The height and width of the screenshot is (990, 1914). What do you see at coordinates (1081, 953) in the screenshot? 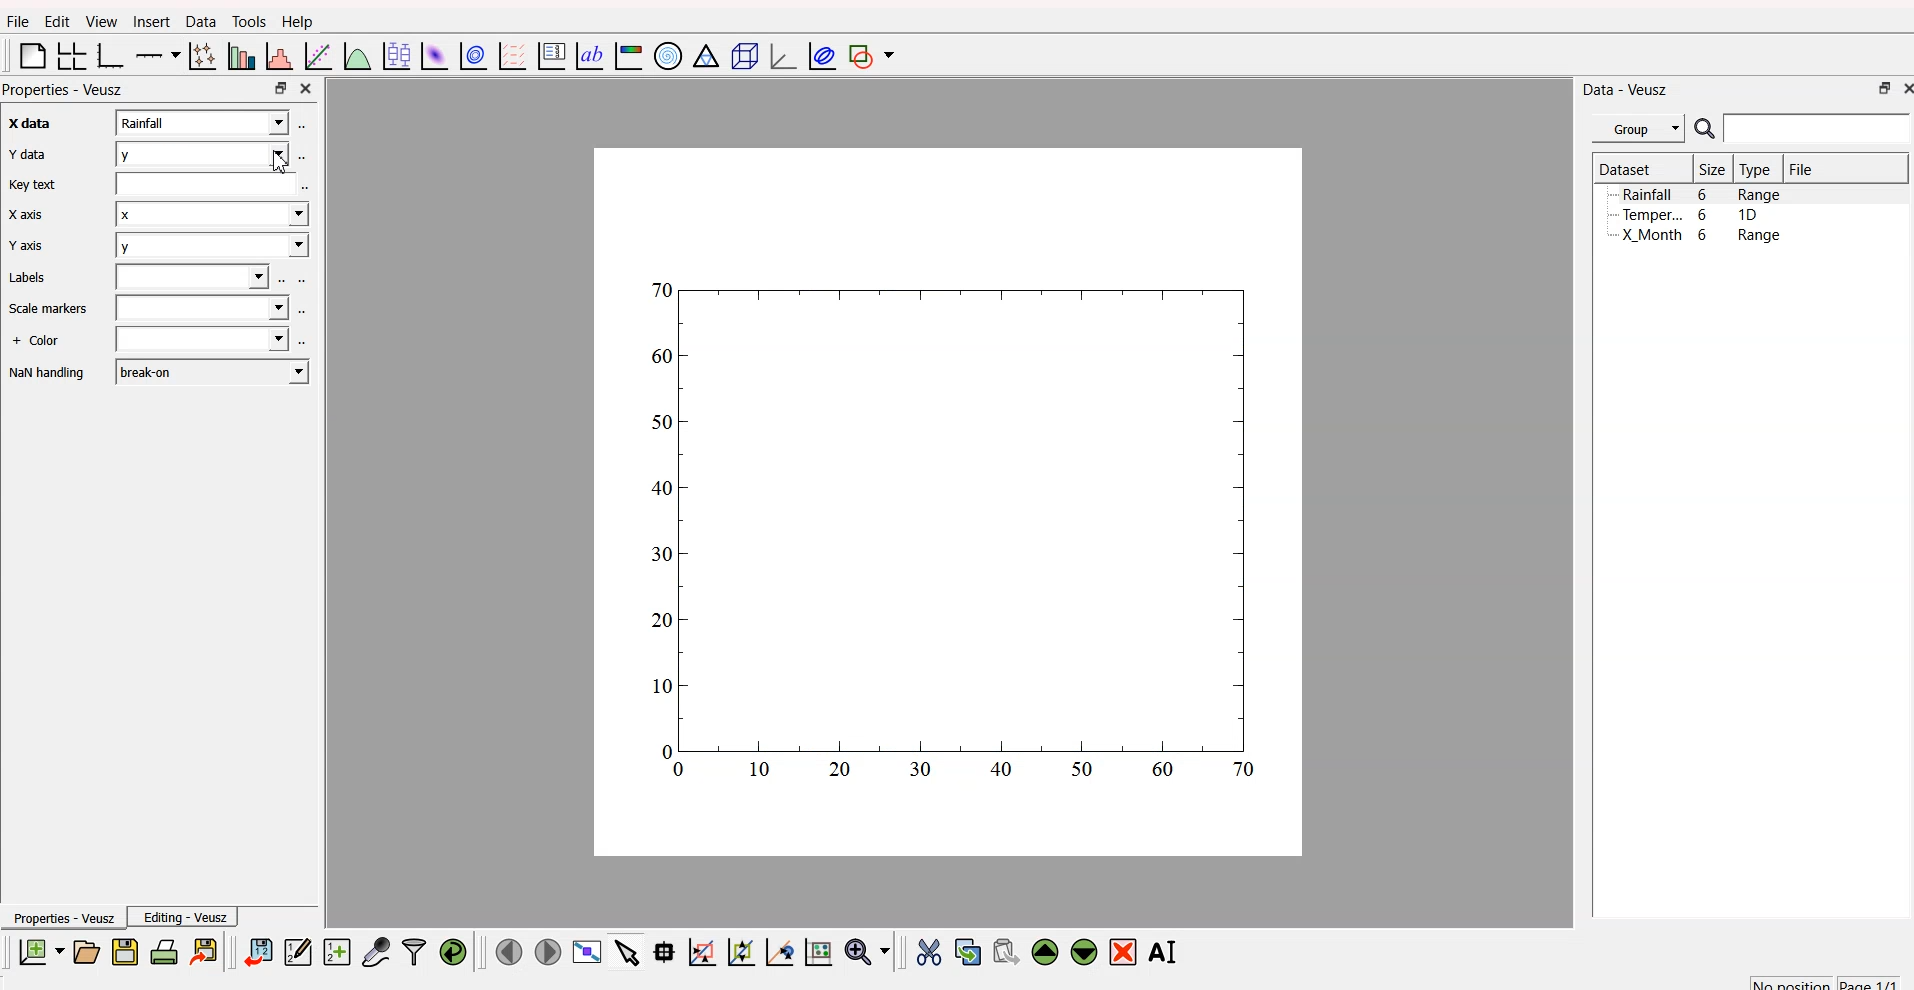
I see `move down the widget ` at bounding box center [1081, 953].